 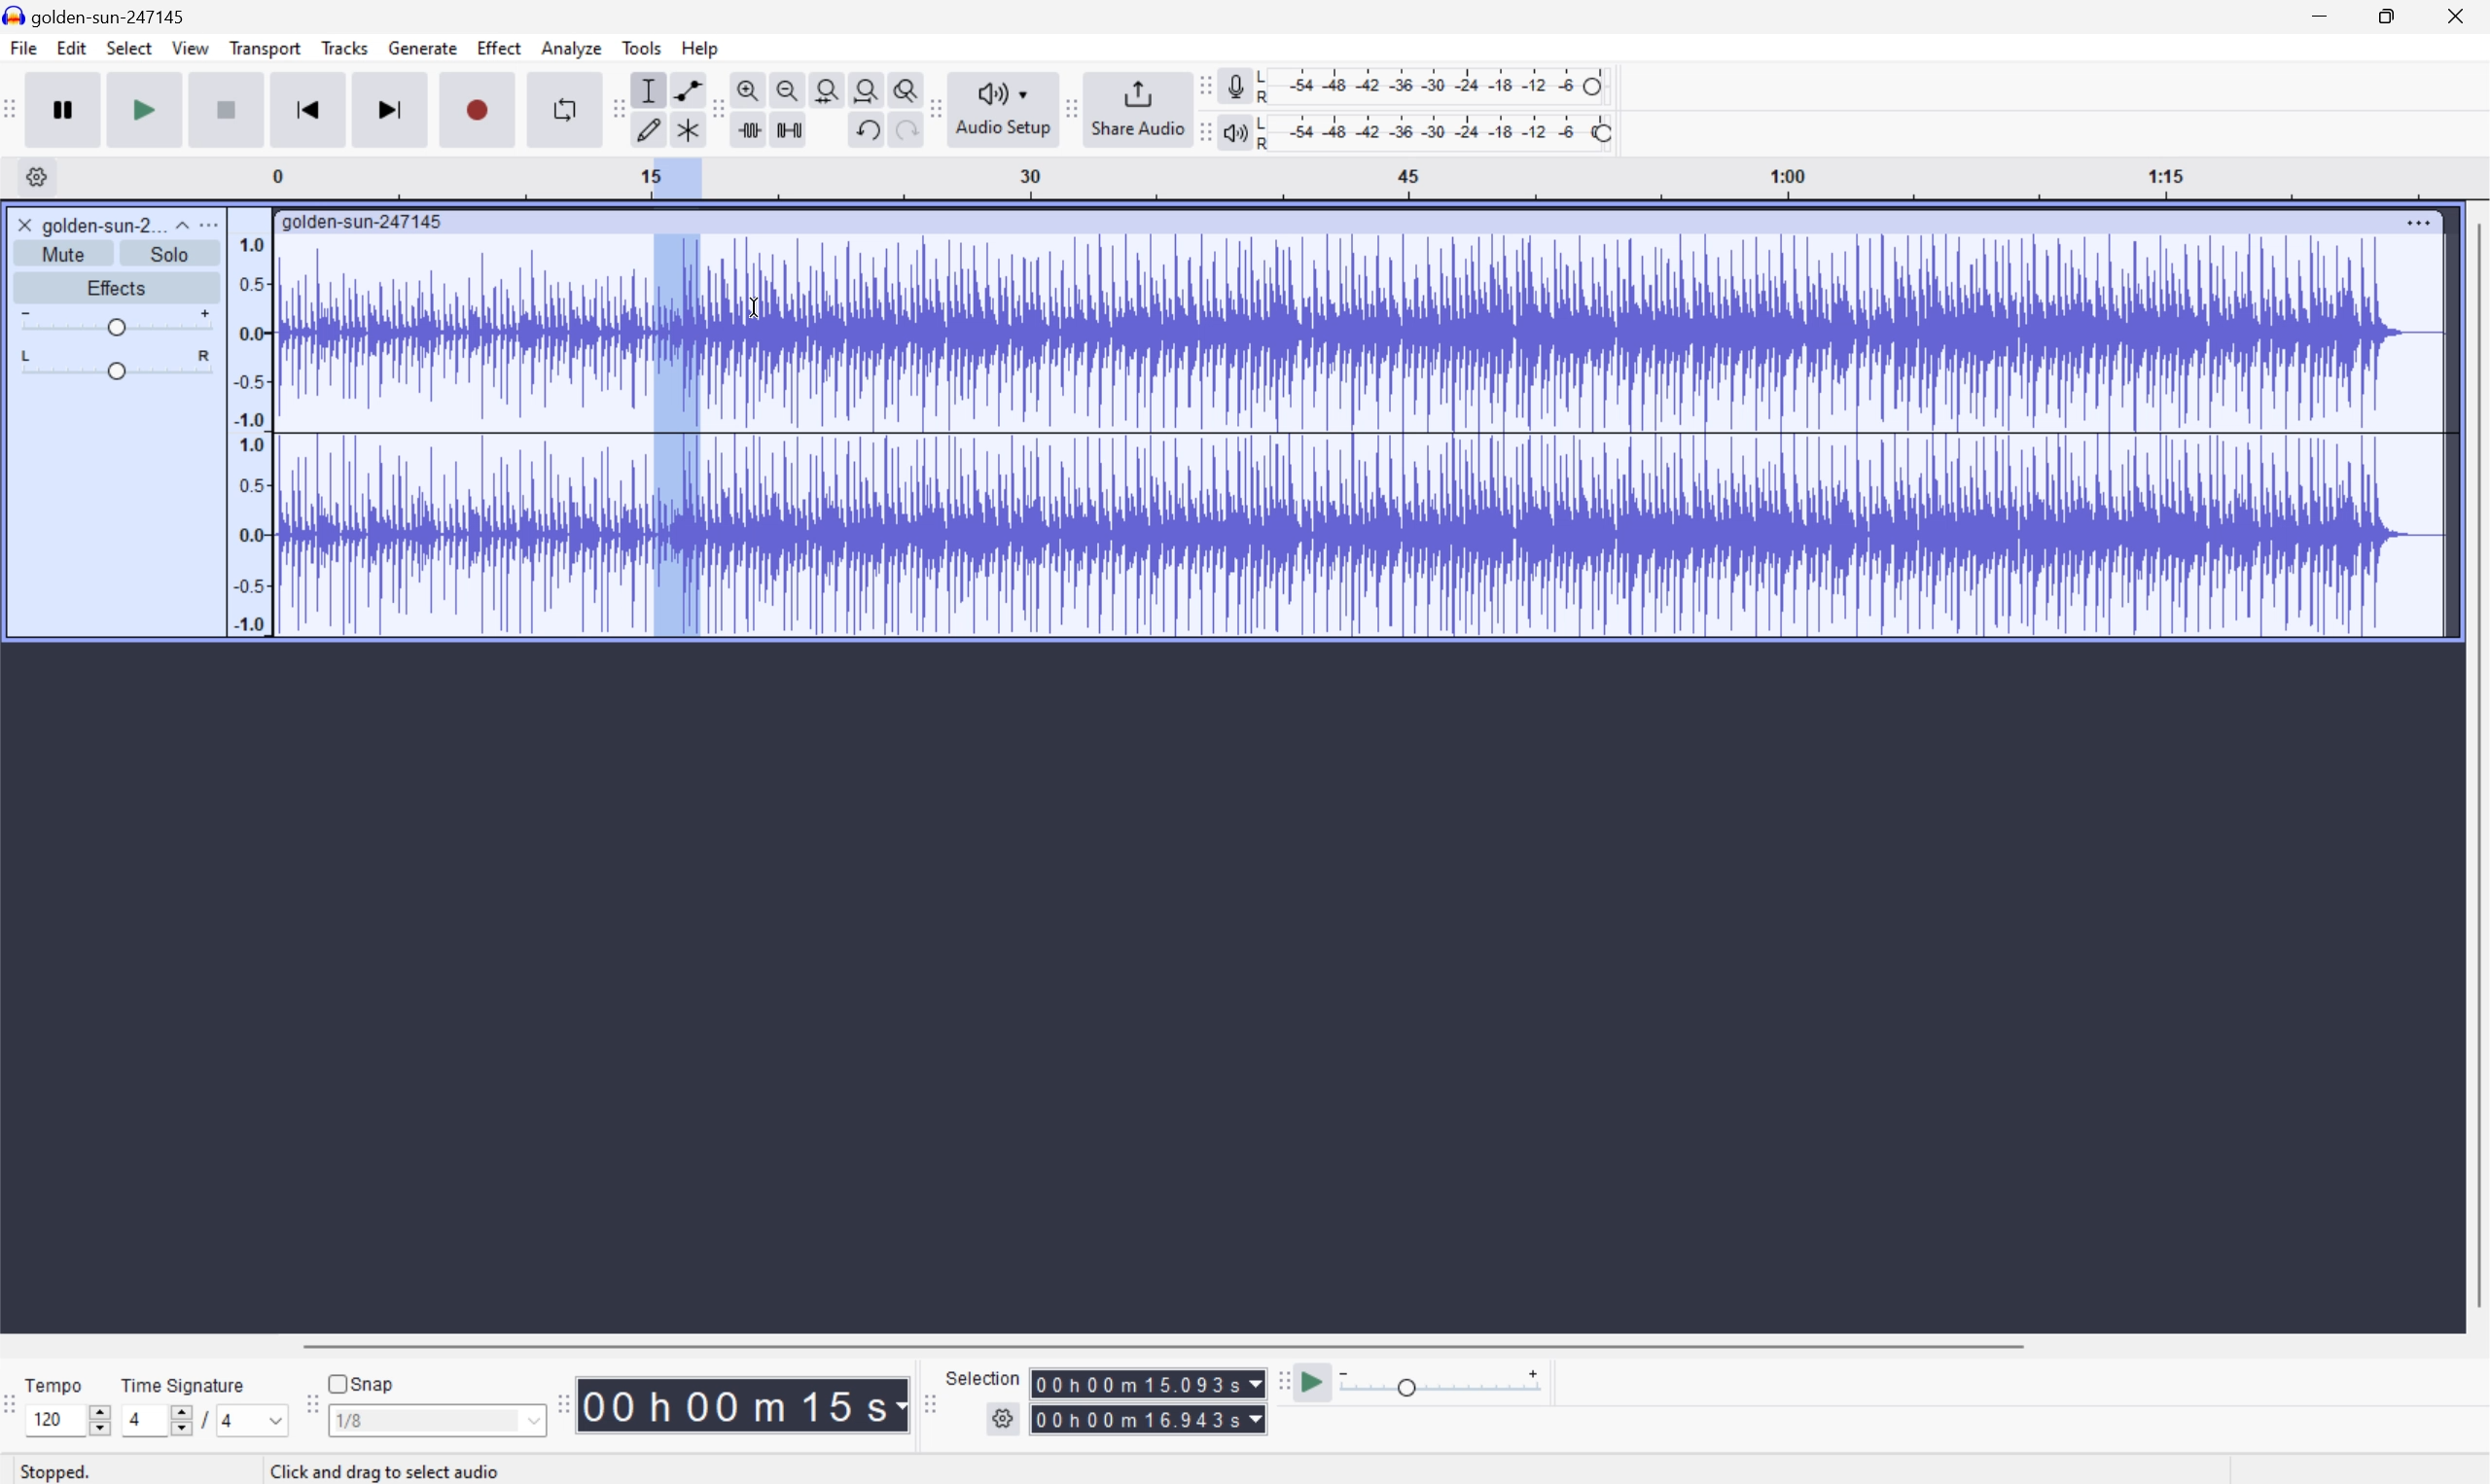 What do you see at coordinates (98, 226) in the screenshot?
I see `` at bounding box center [98, 226].